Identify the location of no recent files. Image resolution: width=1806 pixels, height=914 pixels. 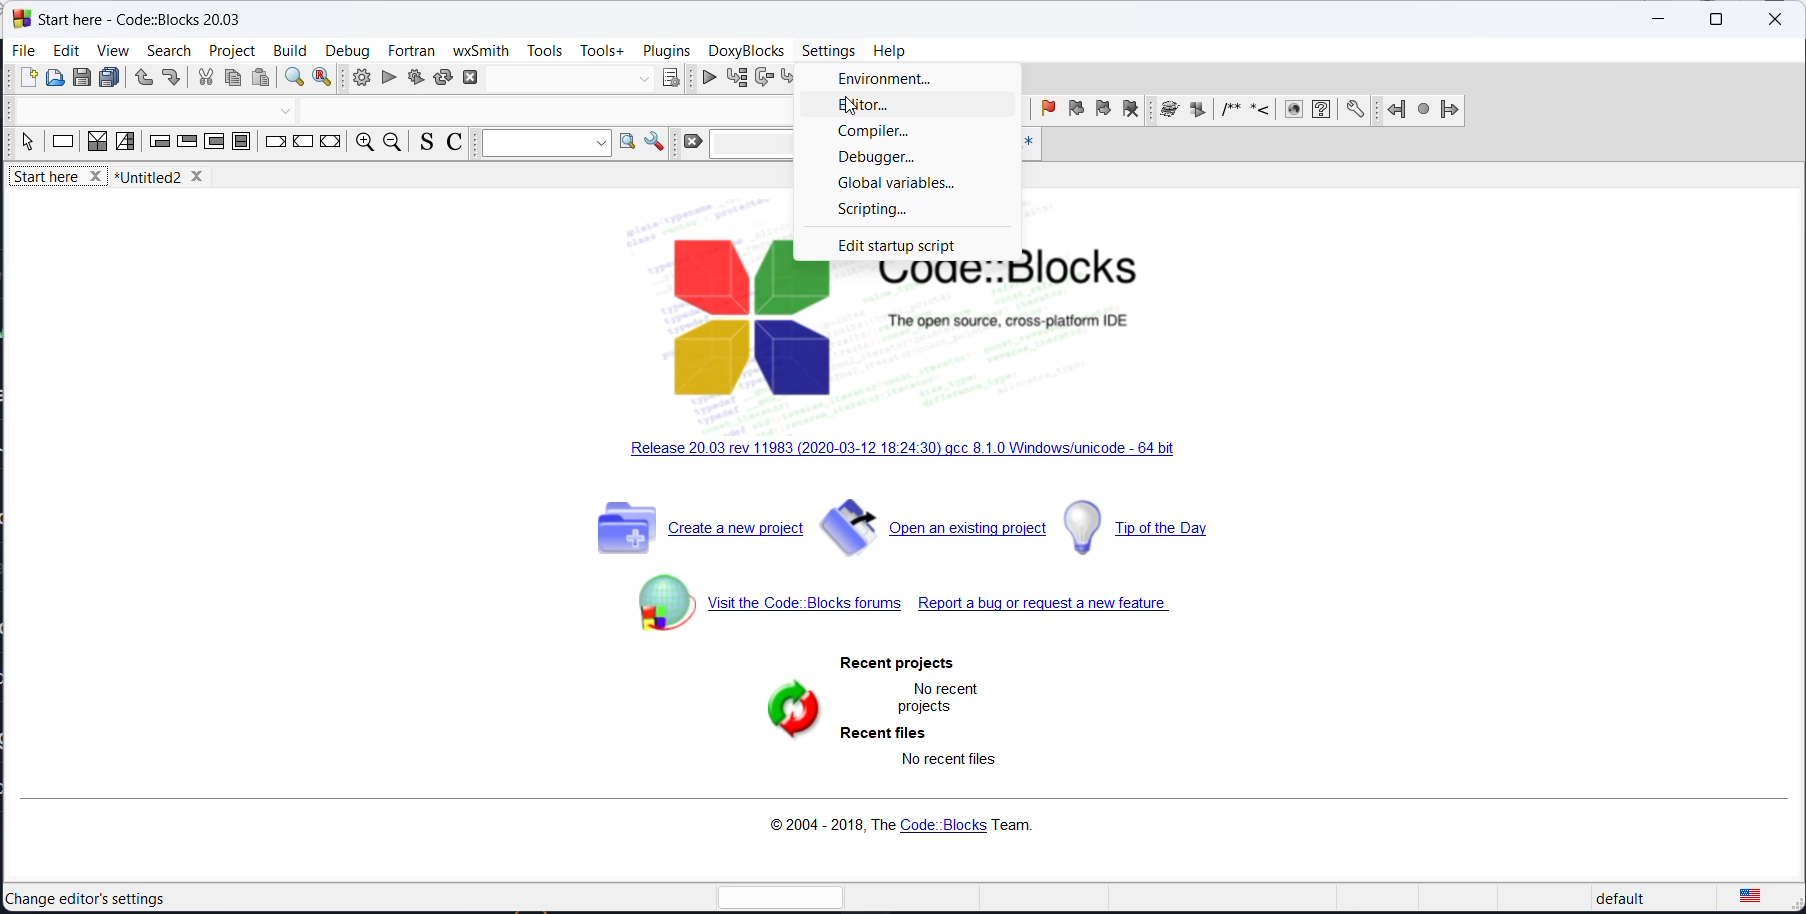
(943, 766).